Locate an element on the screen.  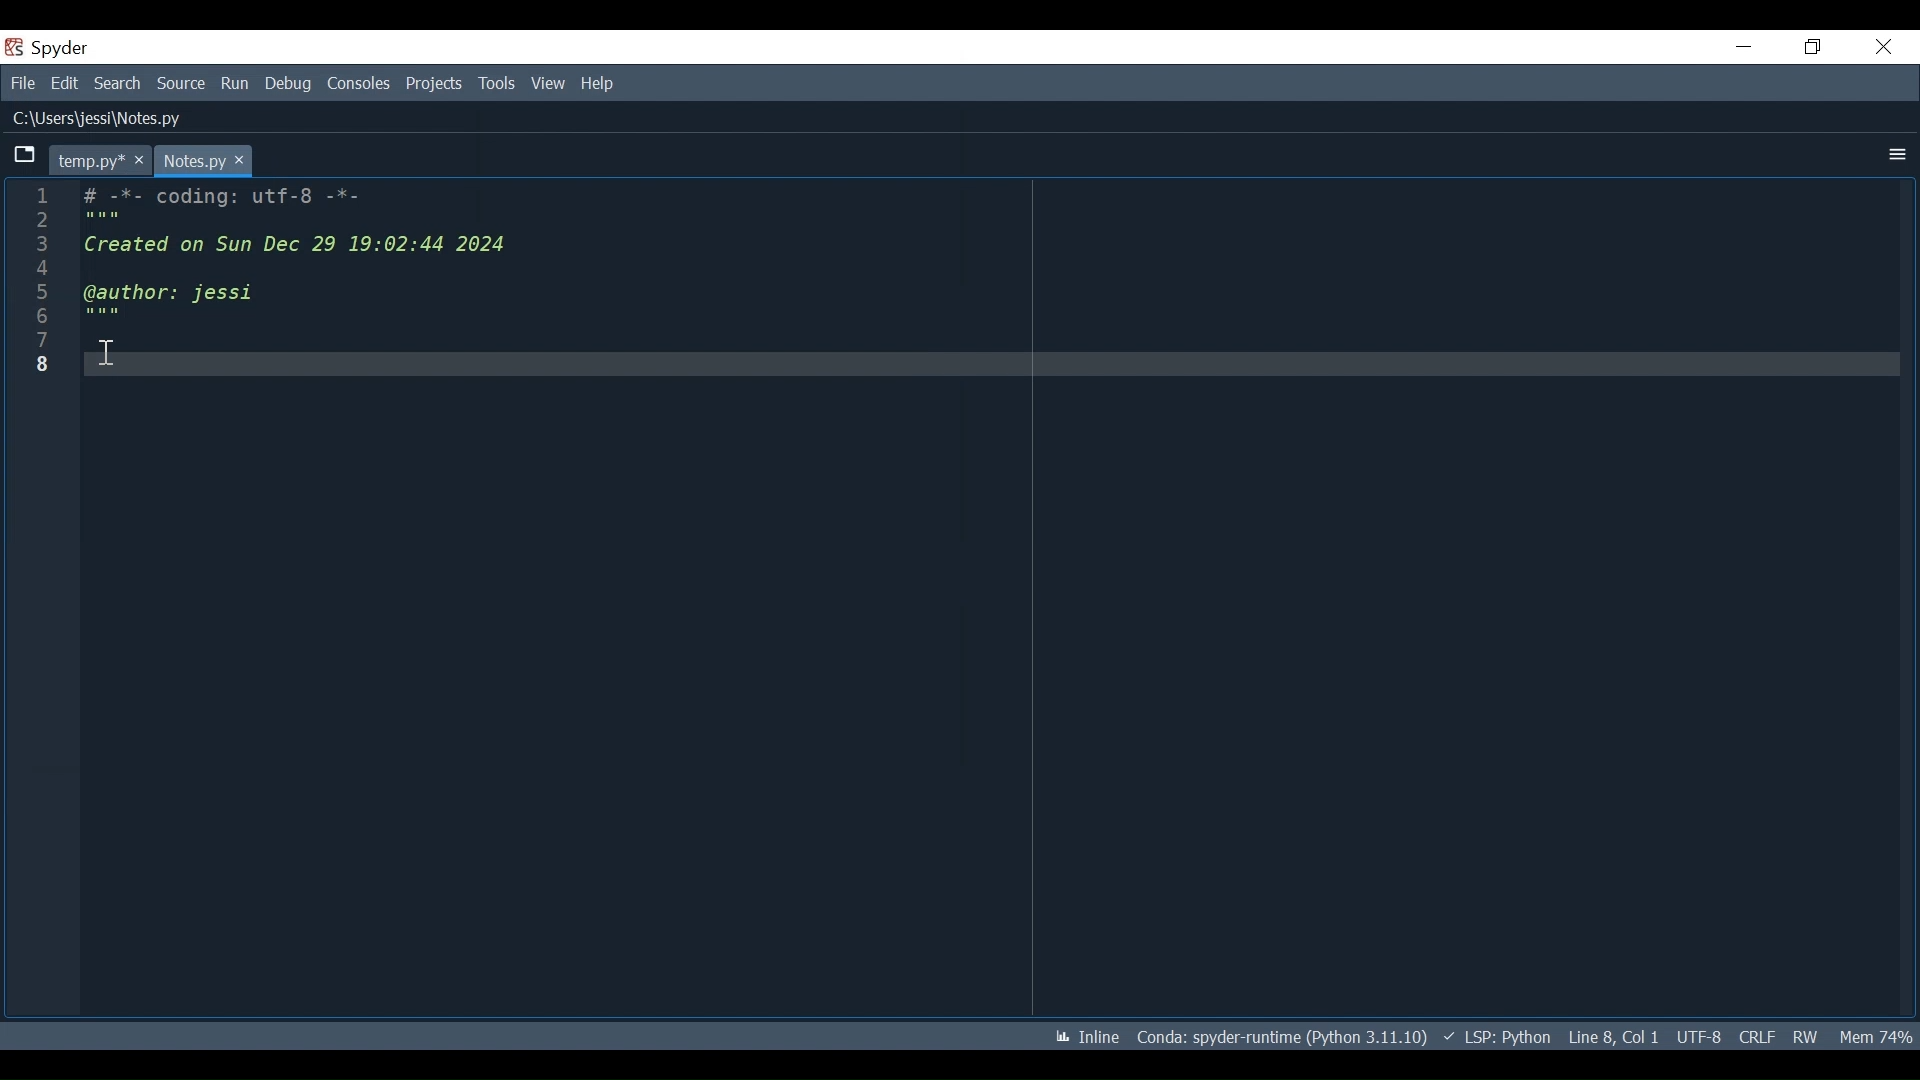
temp.py is located at coordinates (99, 160).